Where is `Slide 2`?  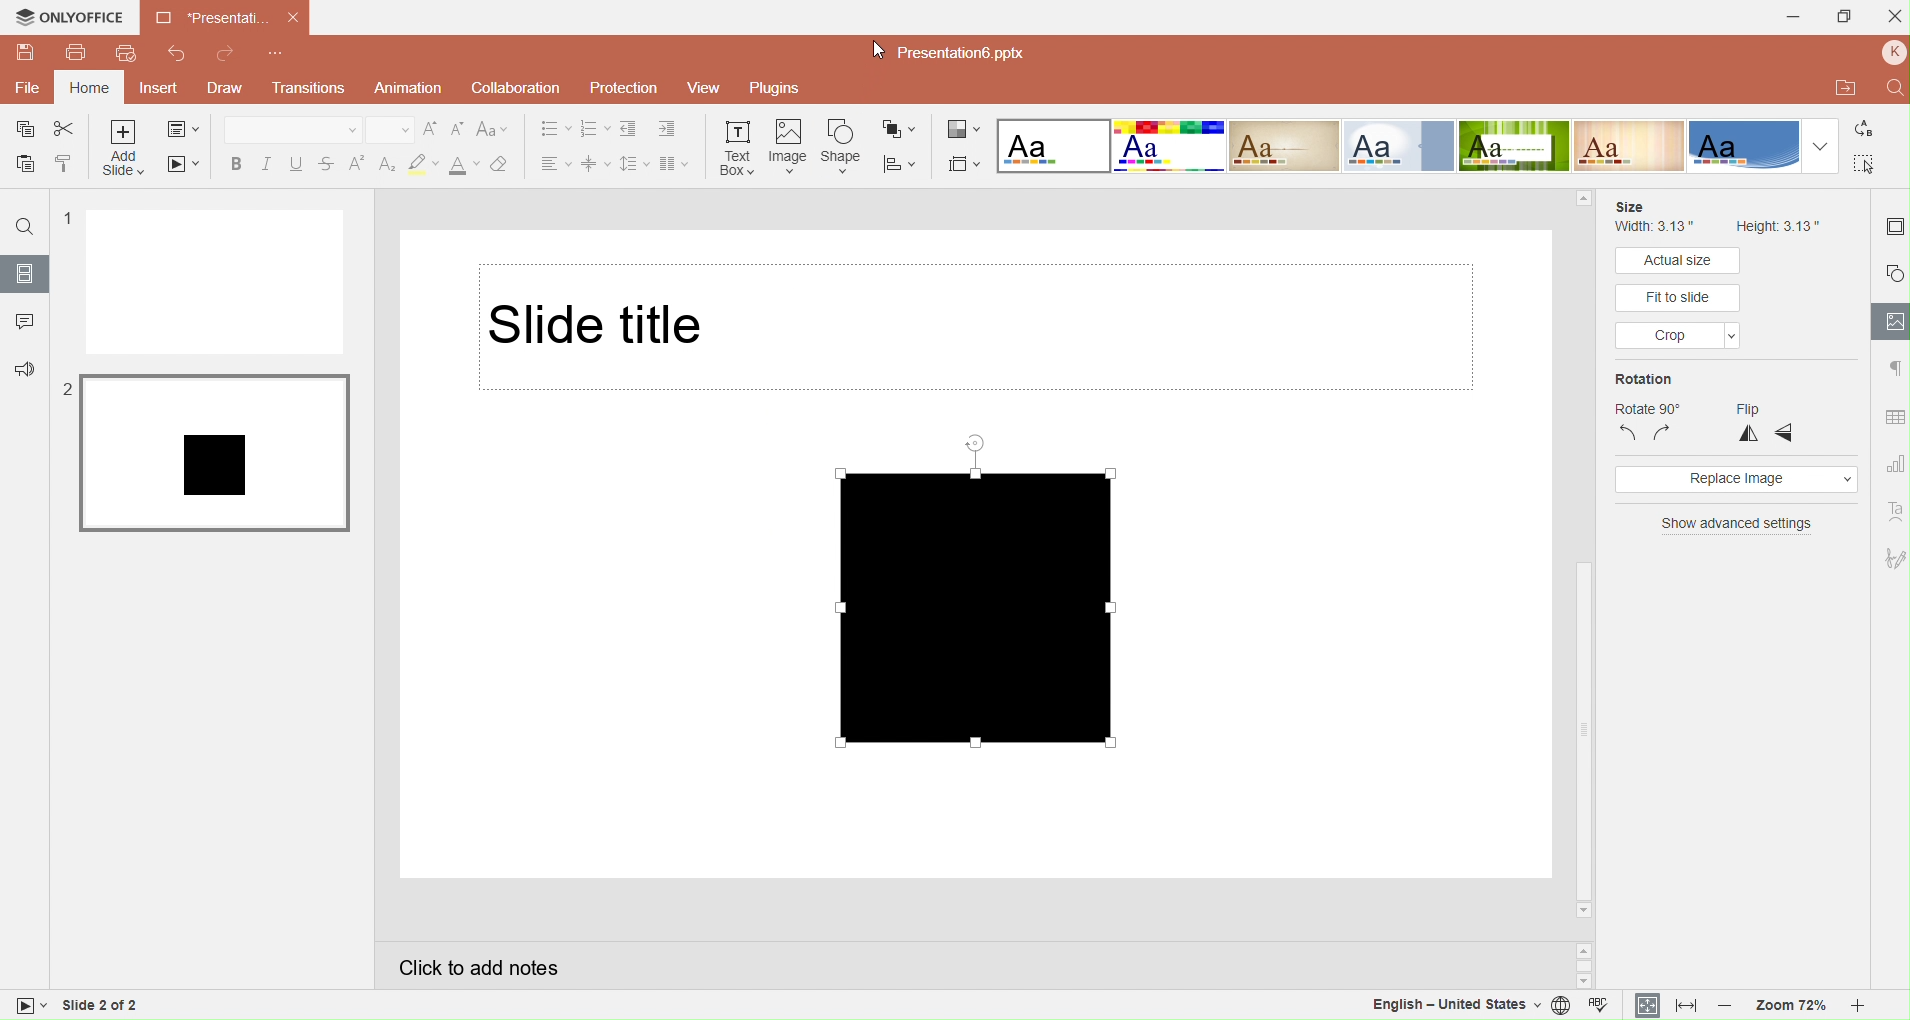 Slide 2 is located at coordinates (214, 453).